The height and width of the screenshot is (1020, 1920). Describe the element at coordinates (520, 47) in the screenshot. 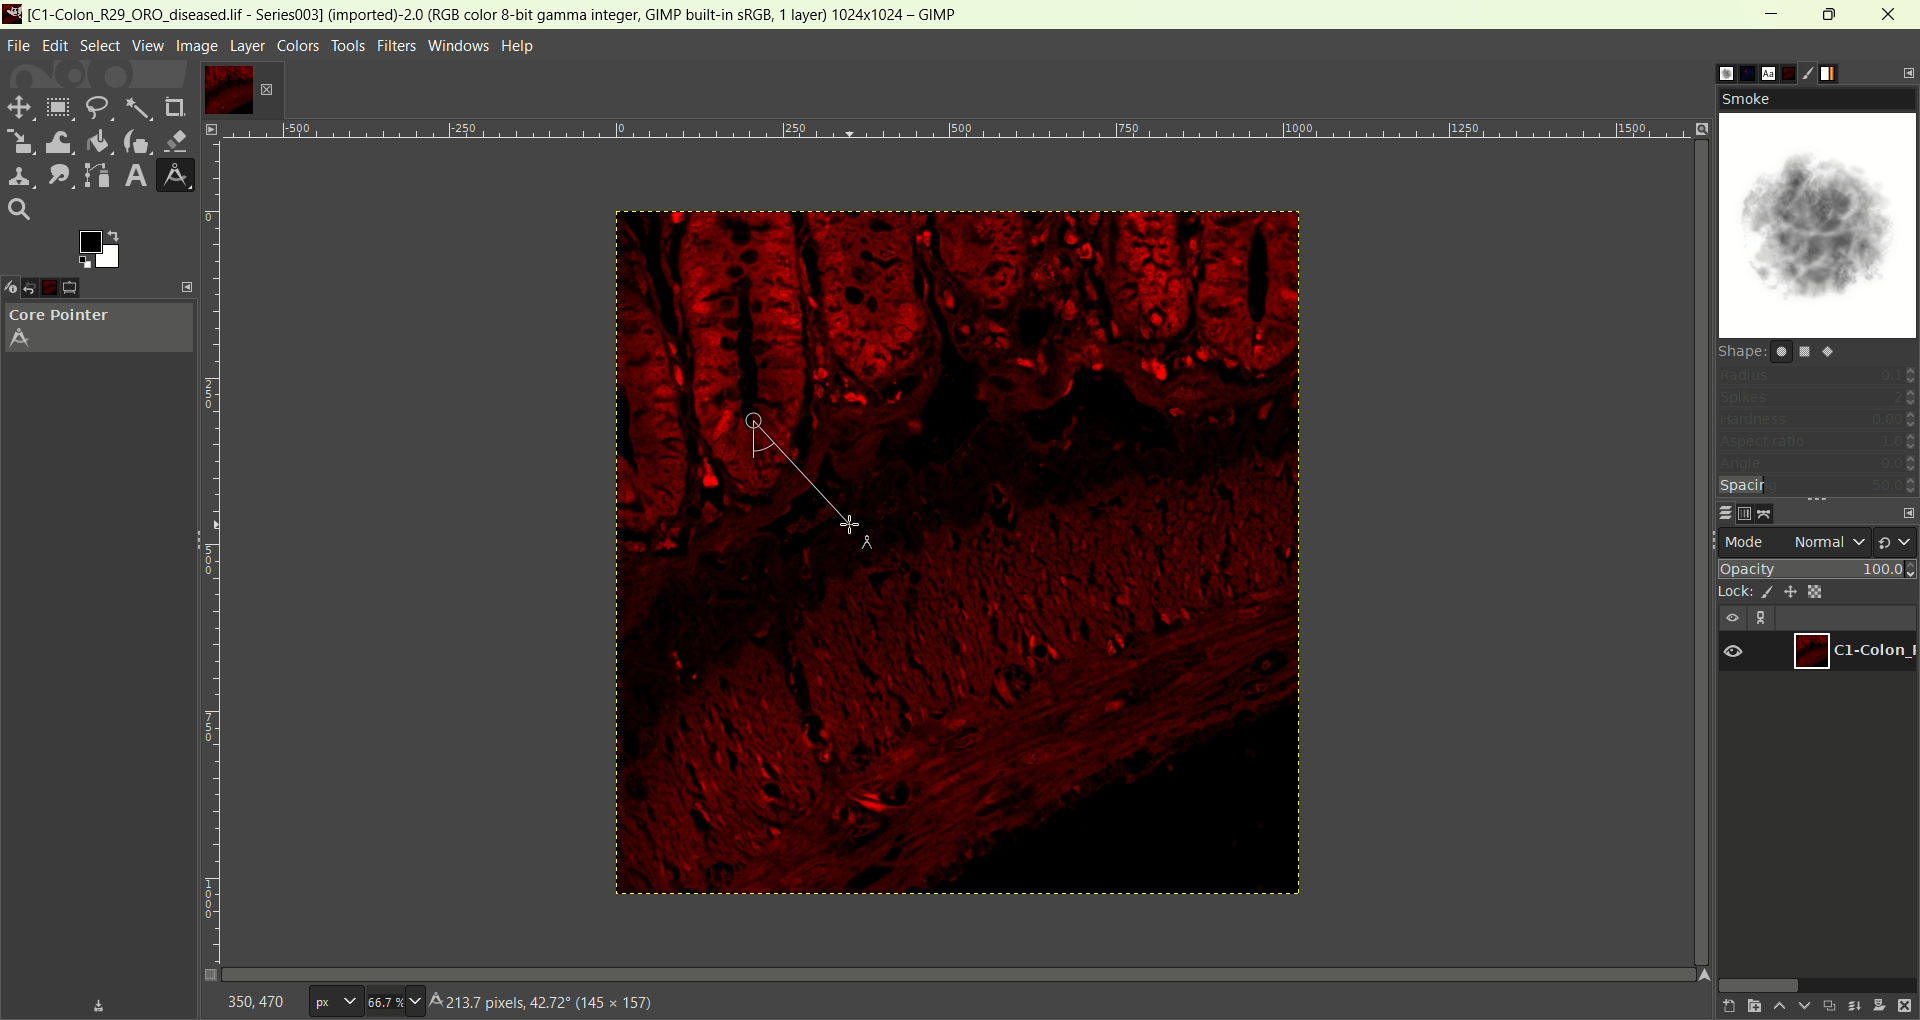

I see `help` at that location.